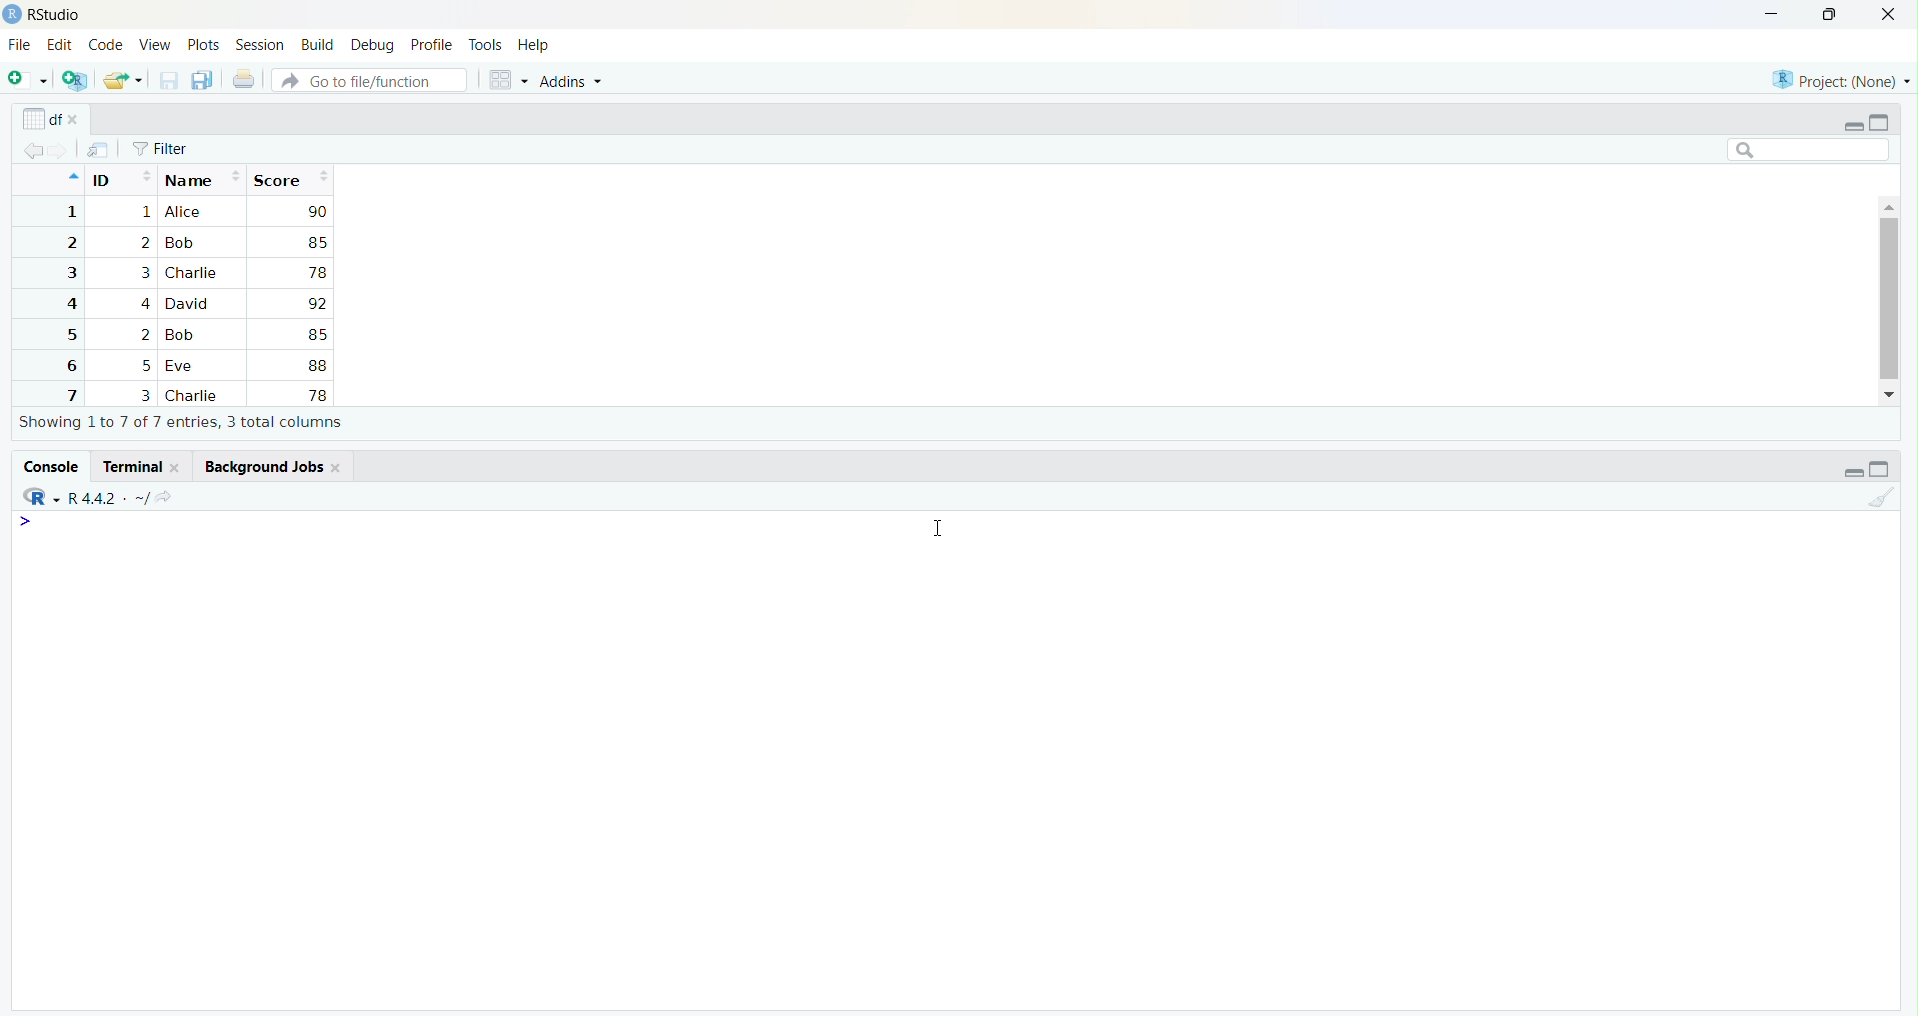 The width and height of the screenshot is (1918, 1016). Describe the element at coordinates (1891, 395) in the screenshot. I see `scroll down` at that location.